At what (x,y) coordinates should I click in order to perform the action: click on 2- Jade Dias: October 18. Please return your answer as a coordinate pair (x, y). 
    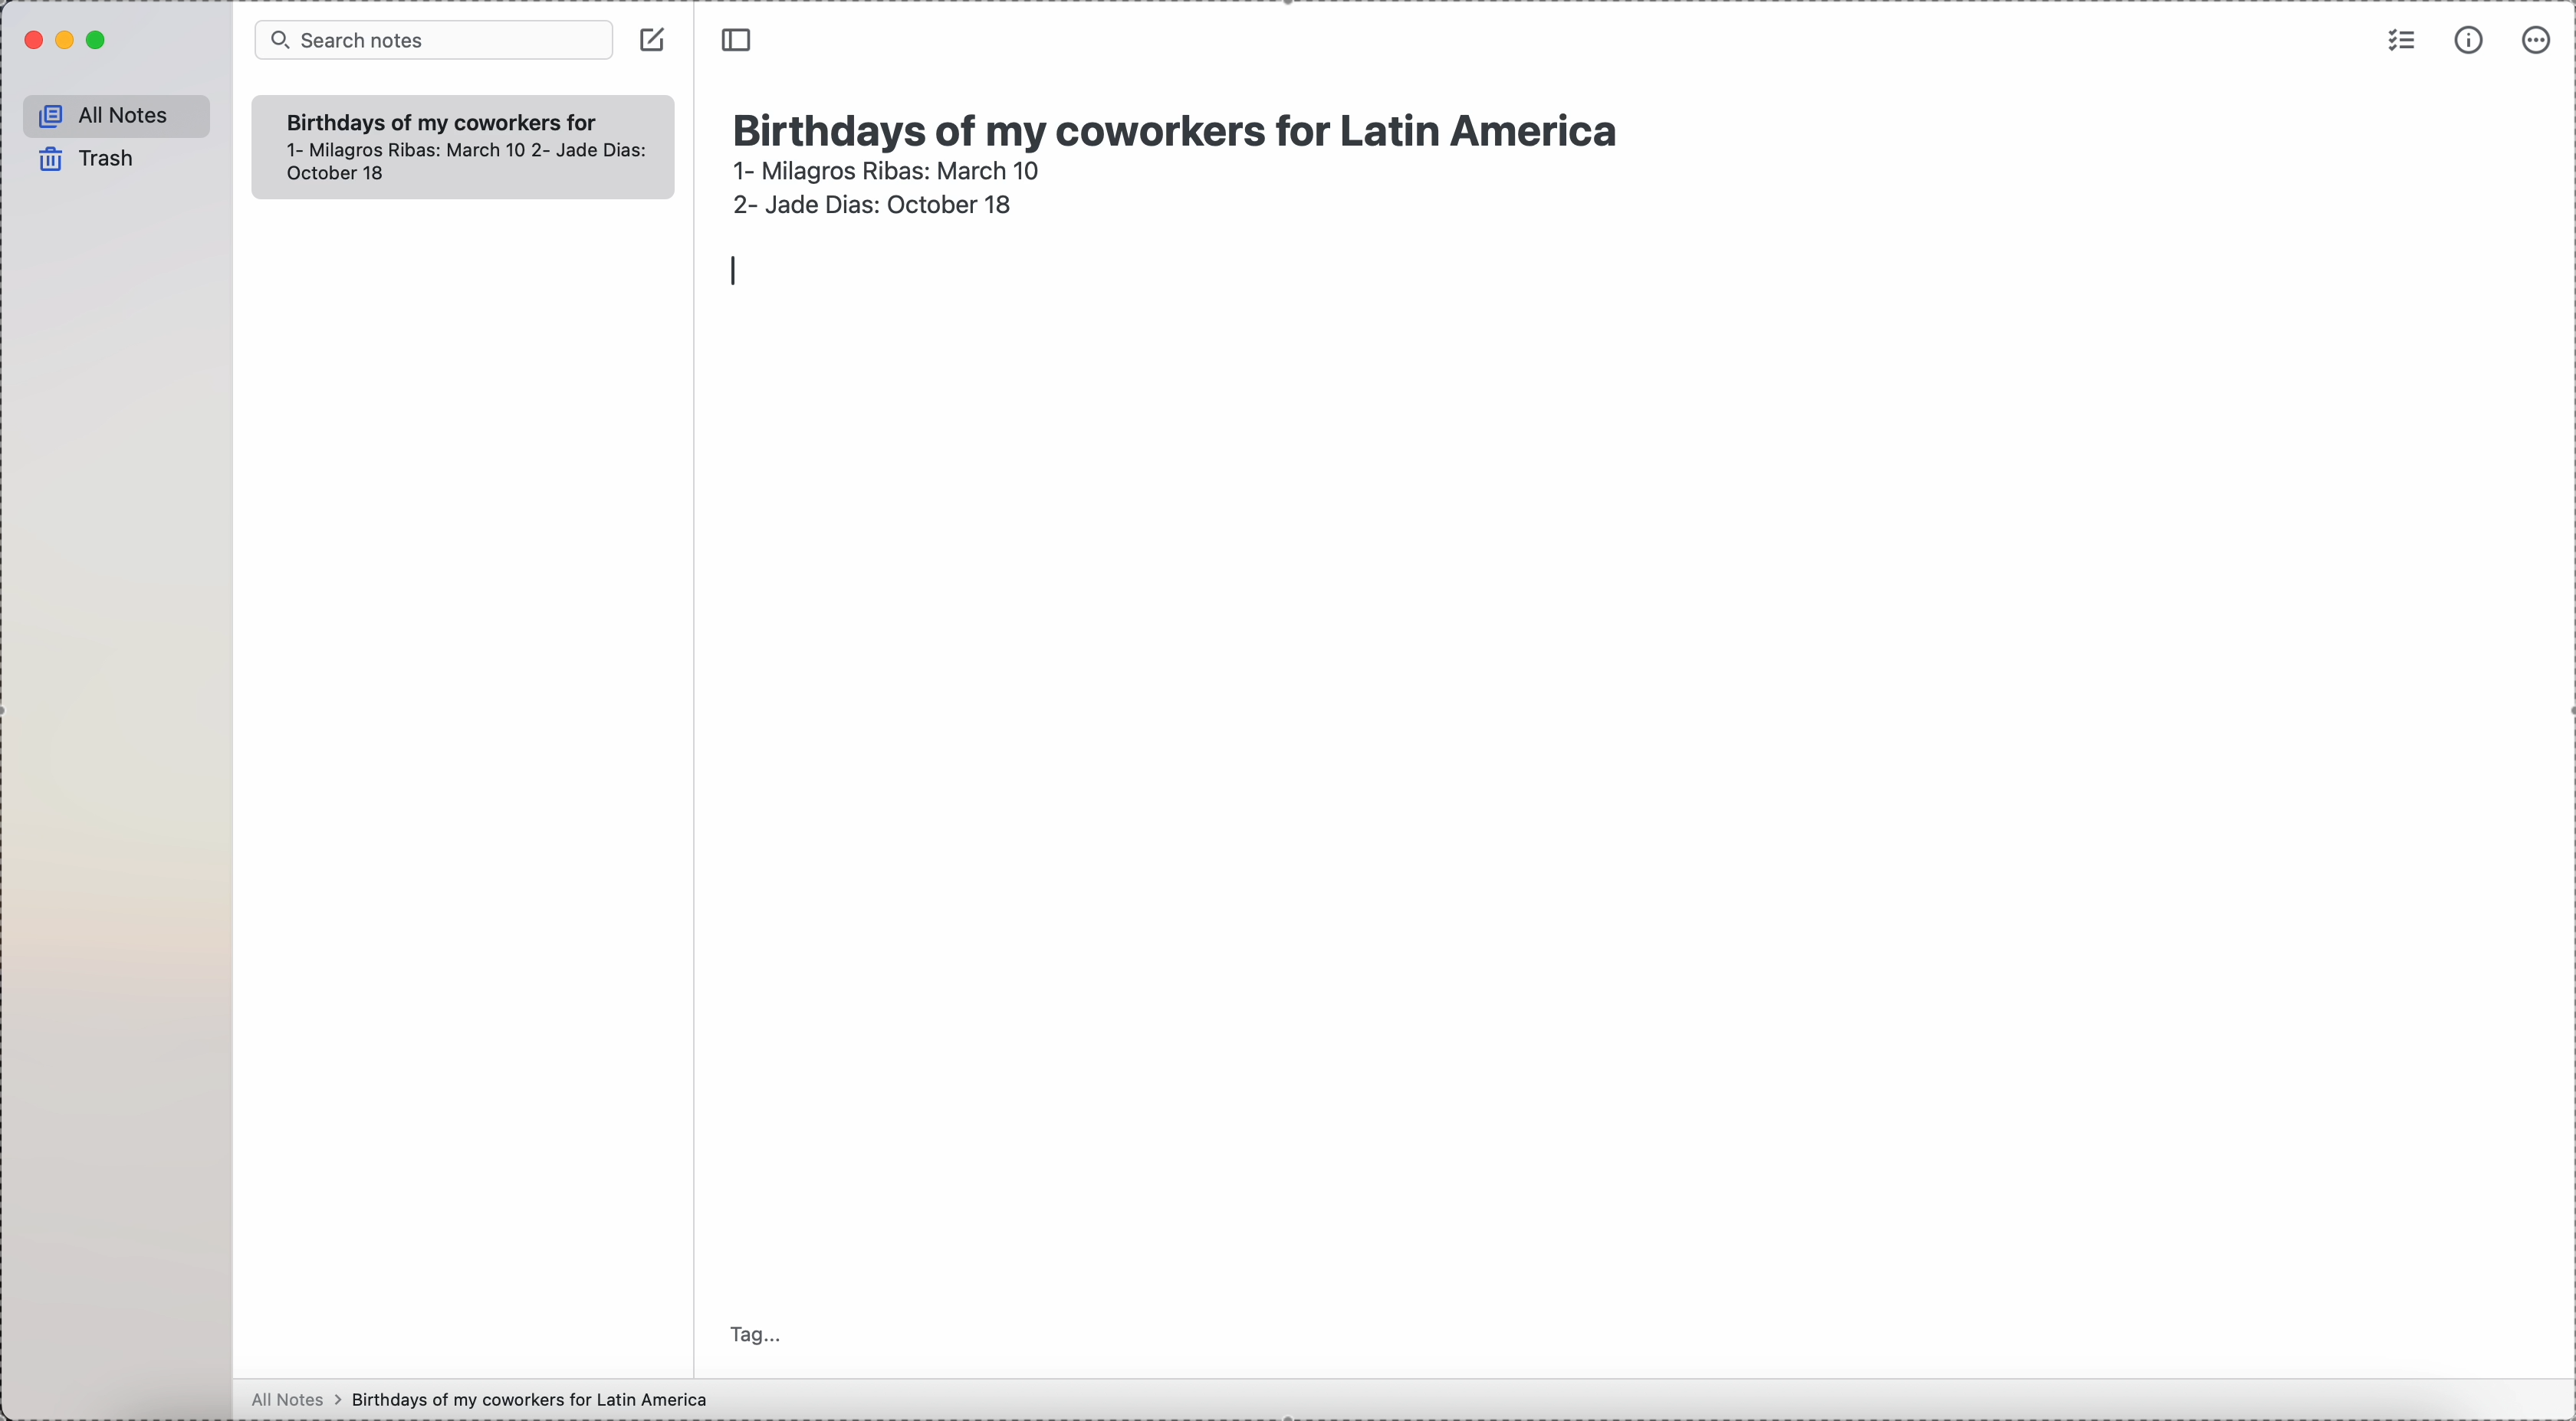
    Looking at the image, I should click on (870, 201).